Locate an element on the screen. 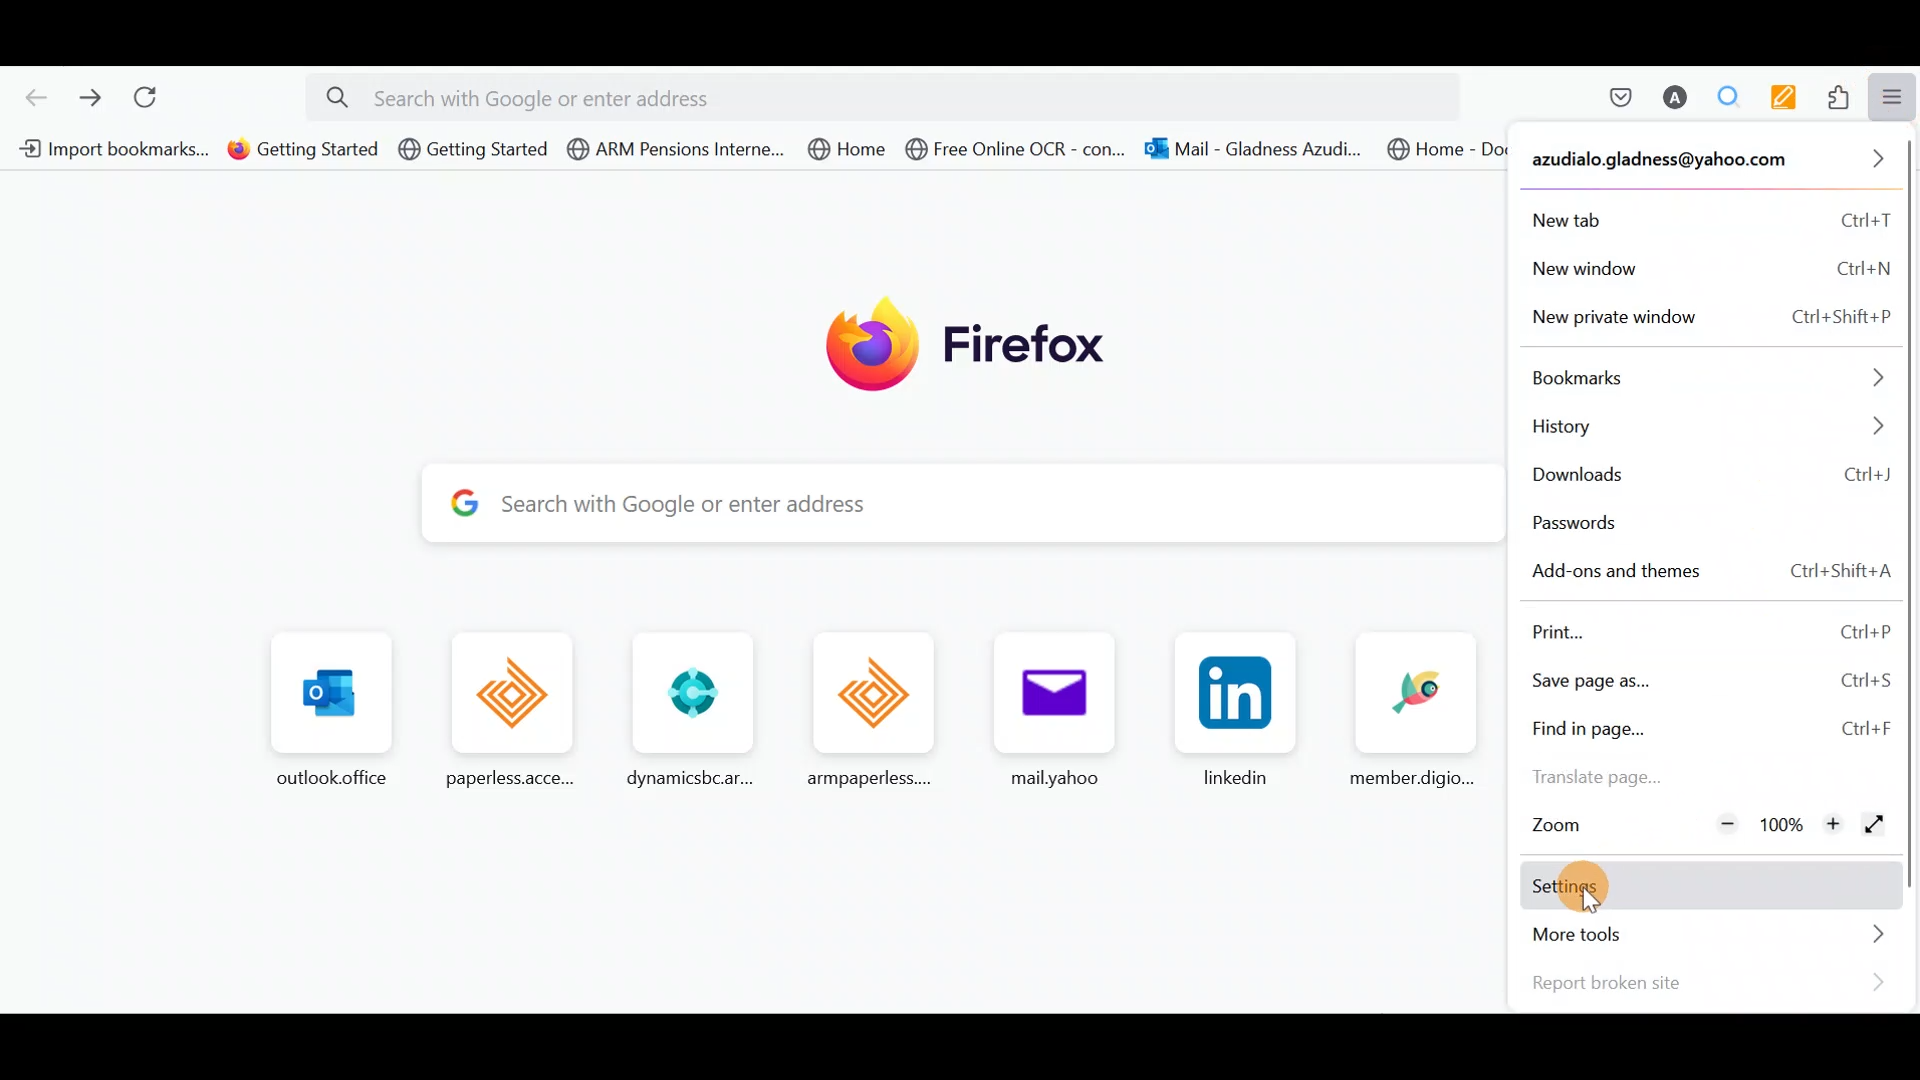  Print is located at coordinates (1707, 628).